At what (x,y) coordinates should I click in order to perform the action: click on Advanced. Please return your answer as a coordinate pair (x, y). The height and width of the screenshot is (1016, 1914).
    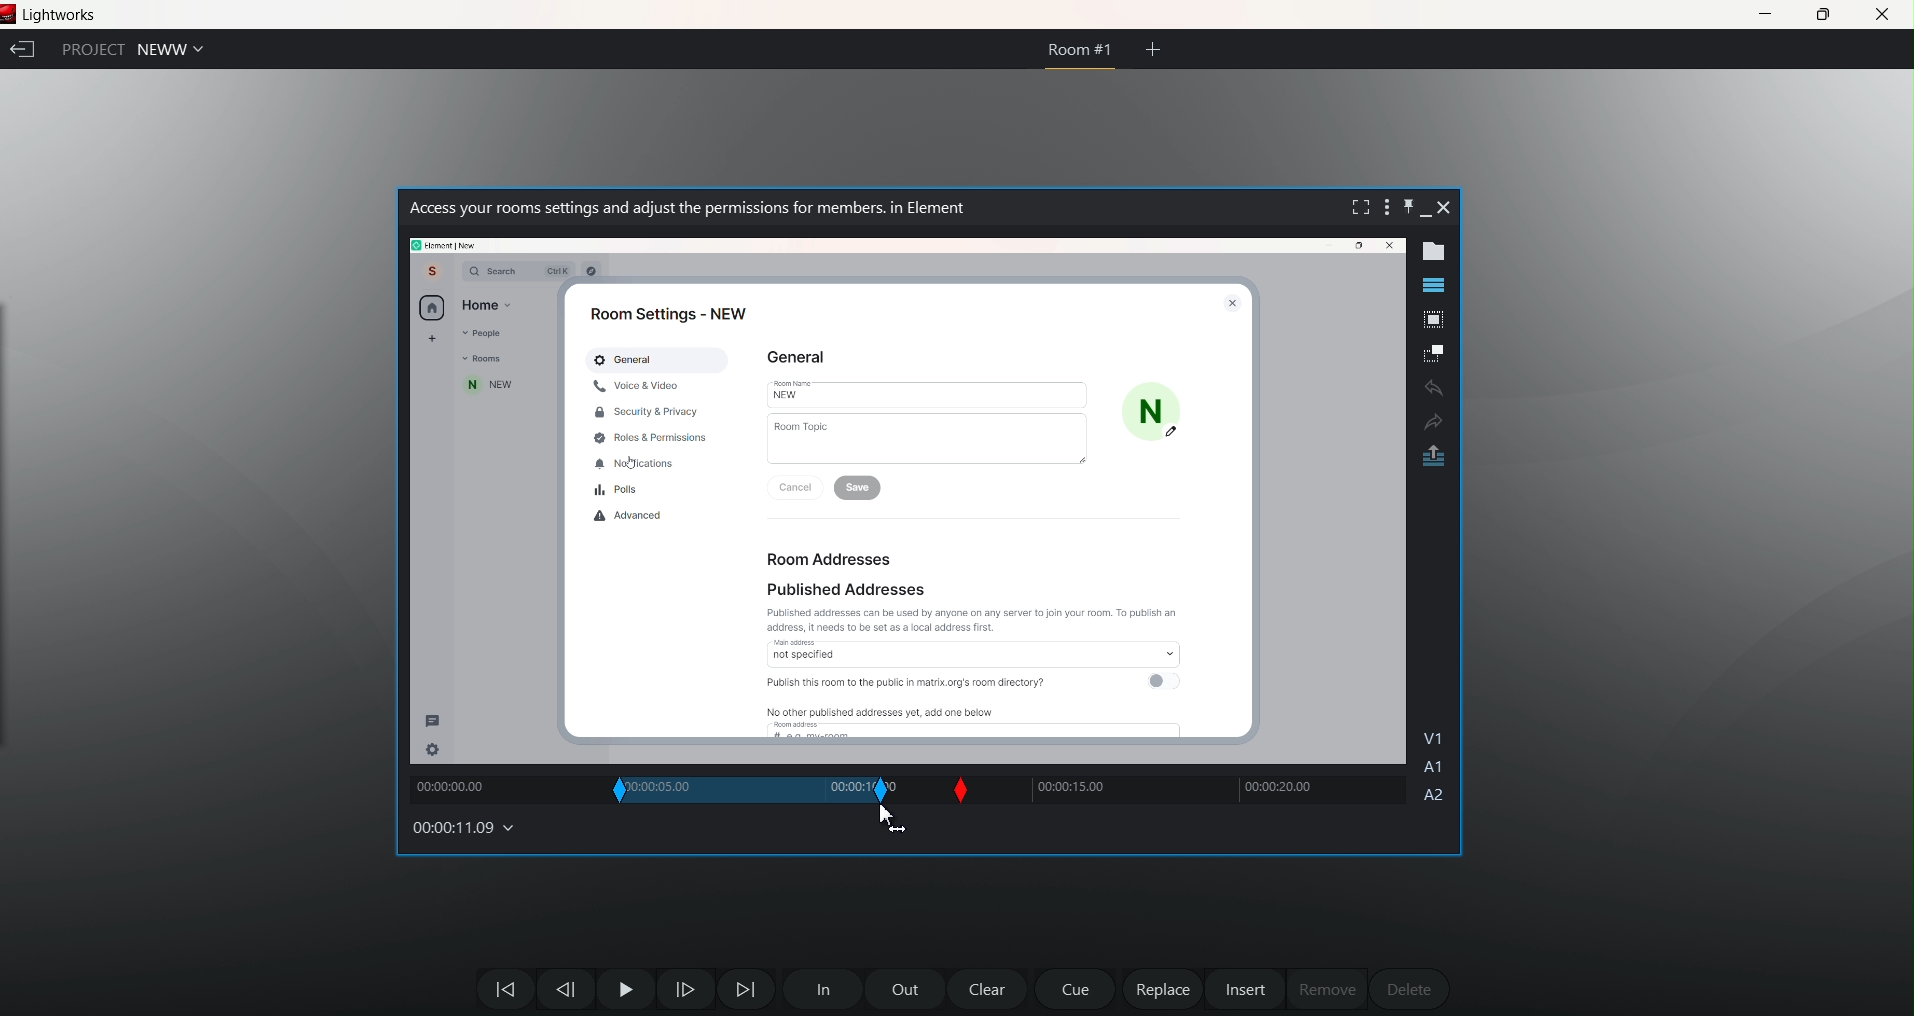
    Looking at the image, I should click on (633, 515).